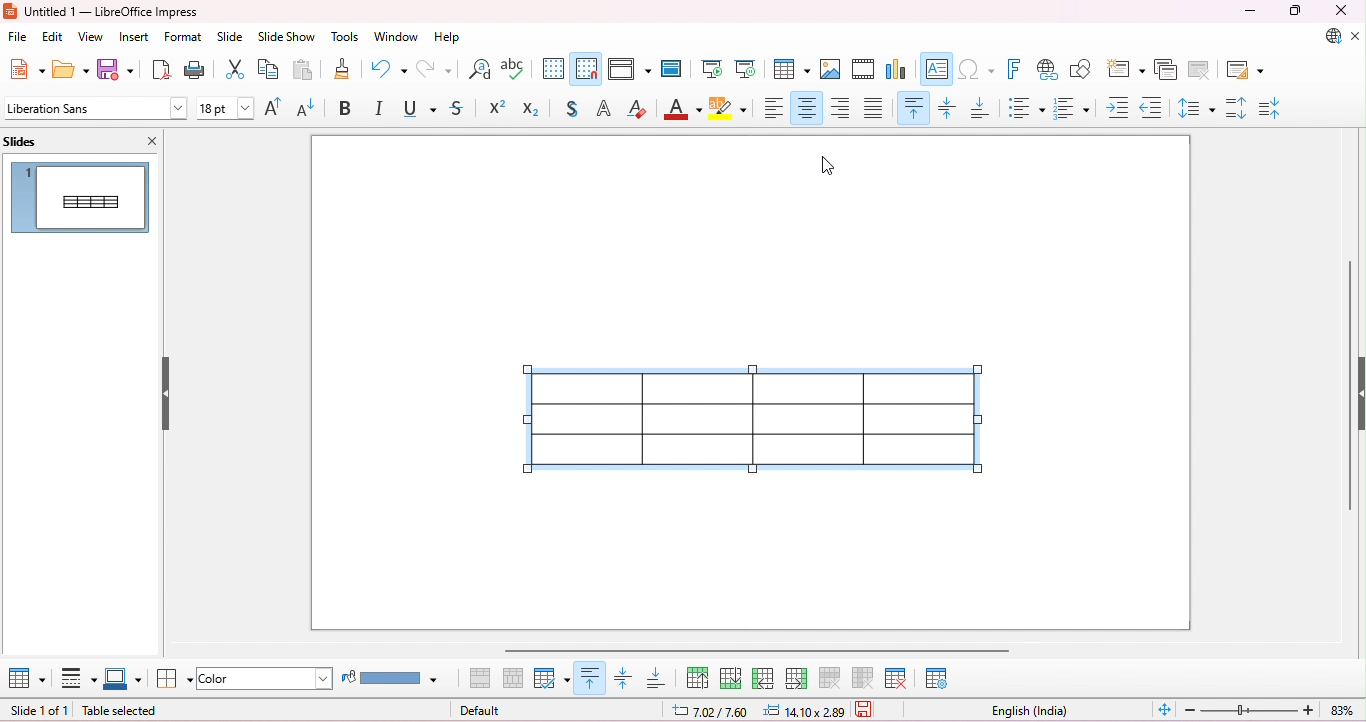  What do you see at coordinates (481, 69) in the screenshot?
I see `find and replace` at bounding box center [481, 69].